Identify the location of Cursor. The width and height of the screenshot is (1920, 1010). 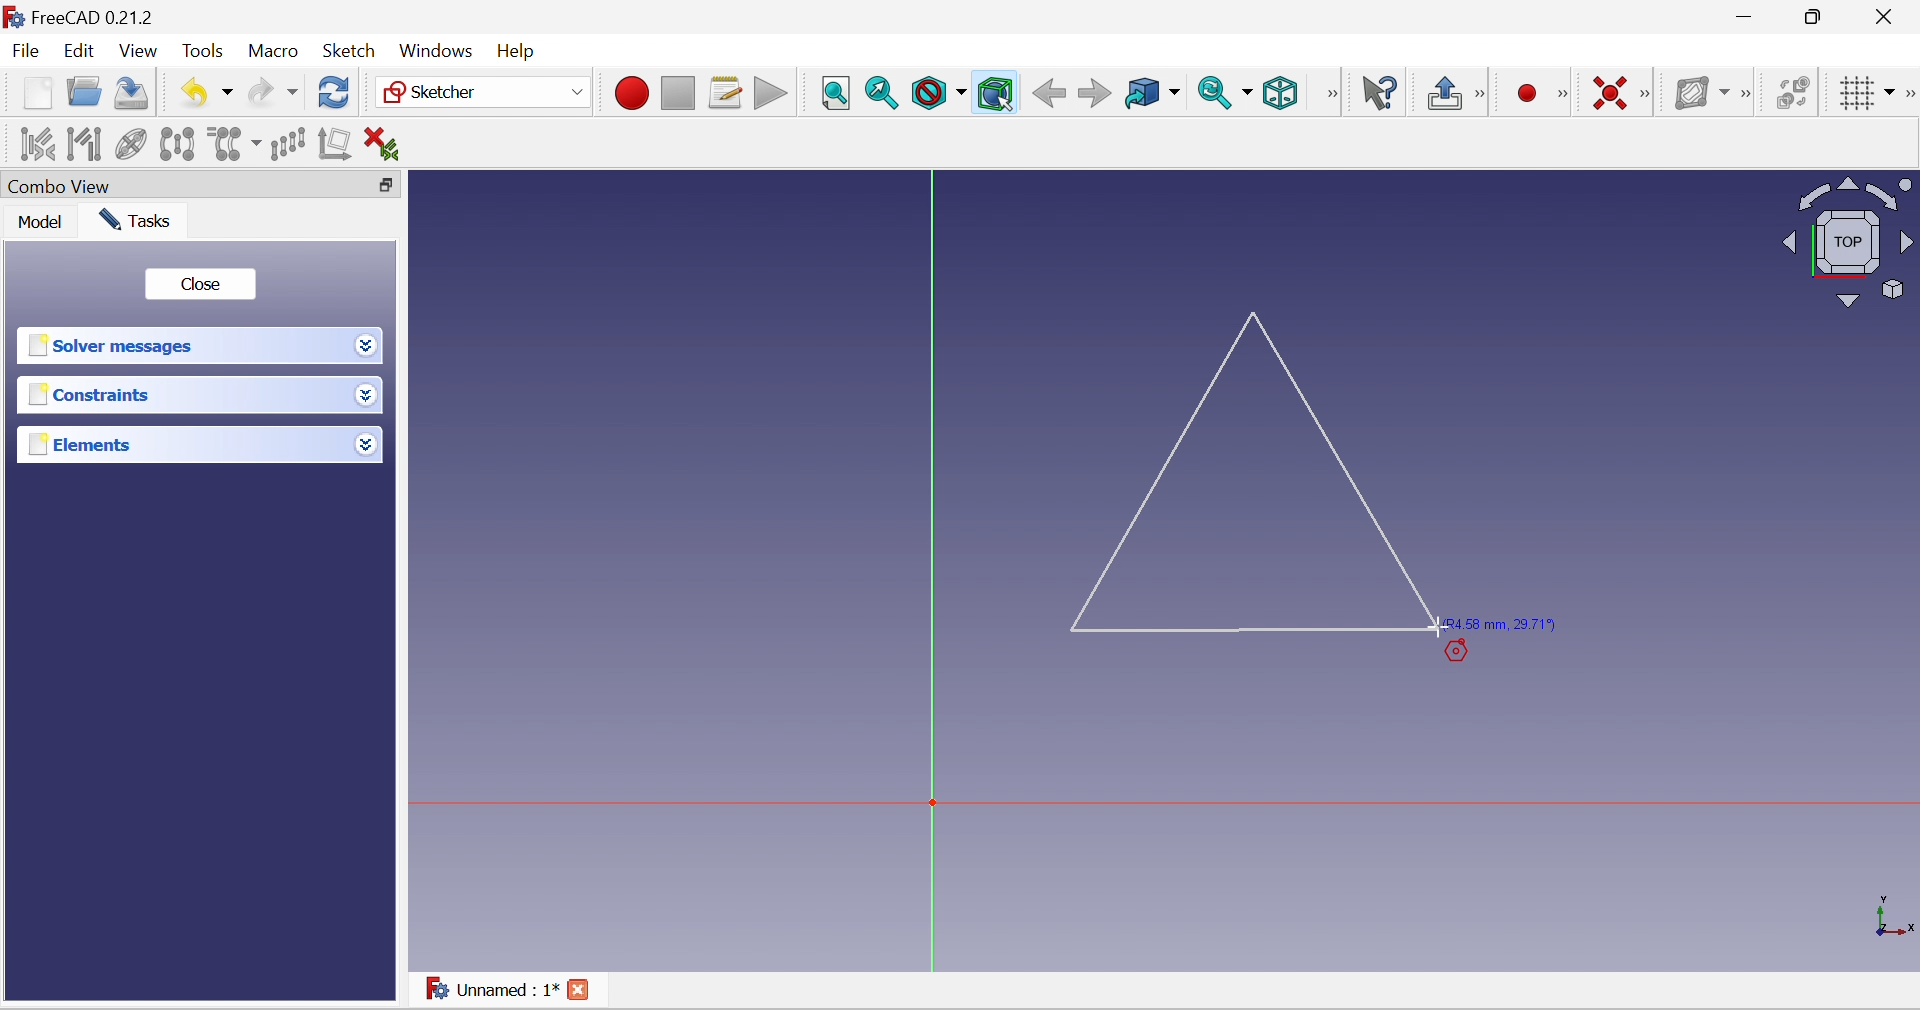
(1435, 626).